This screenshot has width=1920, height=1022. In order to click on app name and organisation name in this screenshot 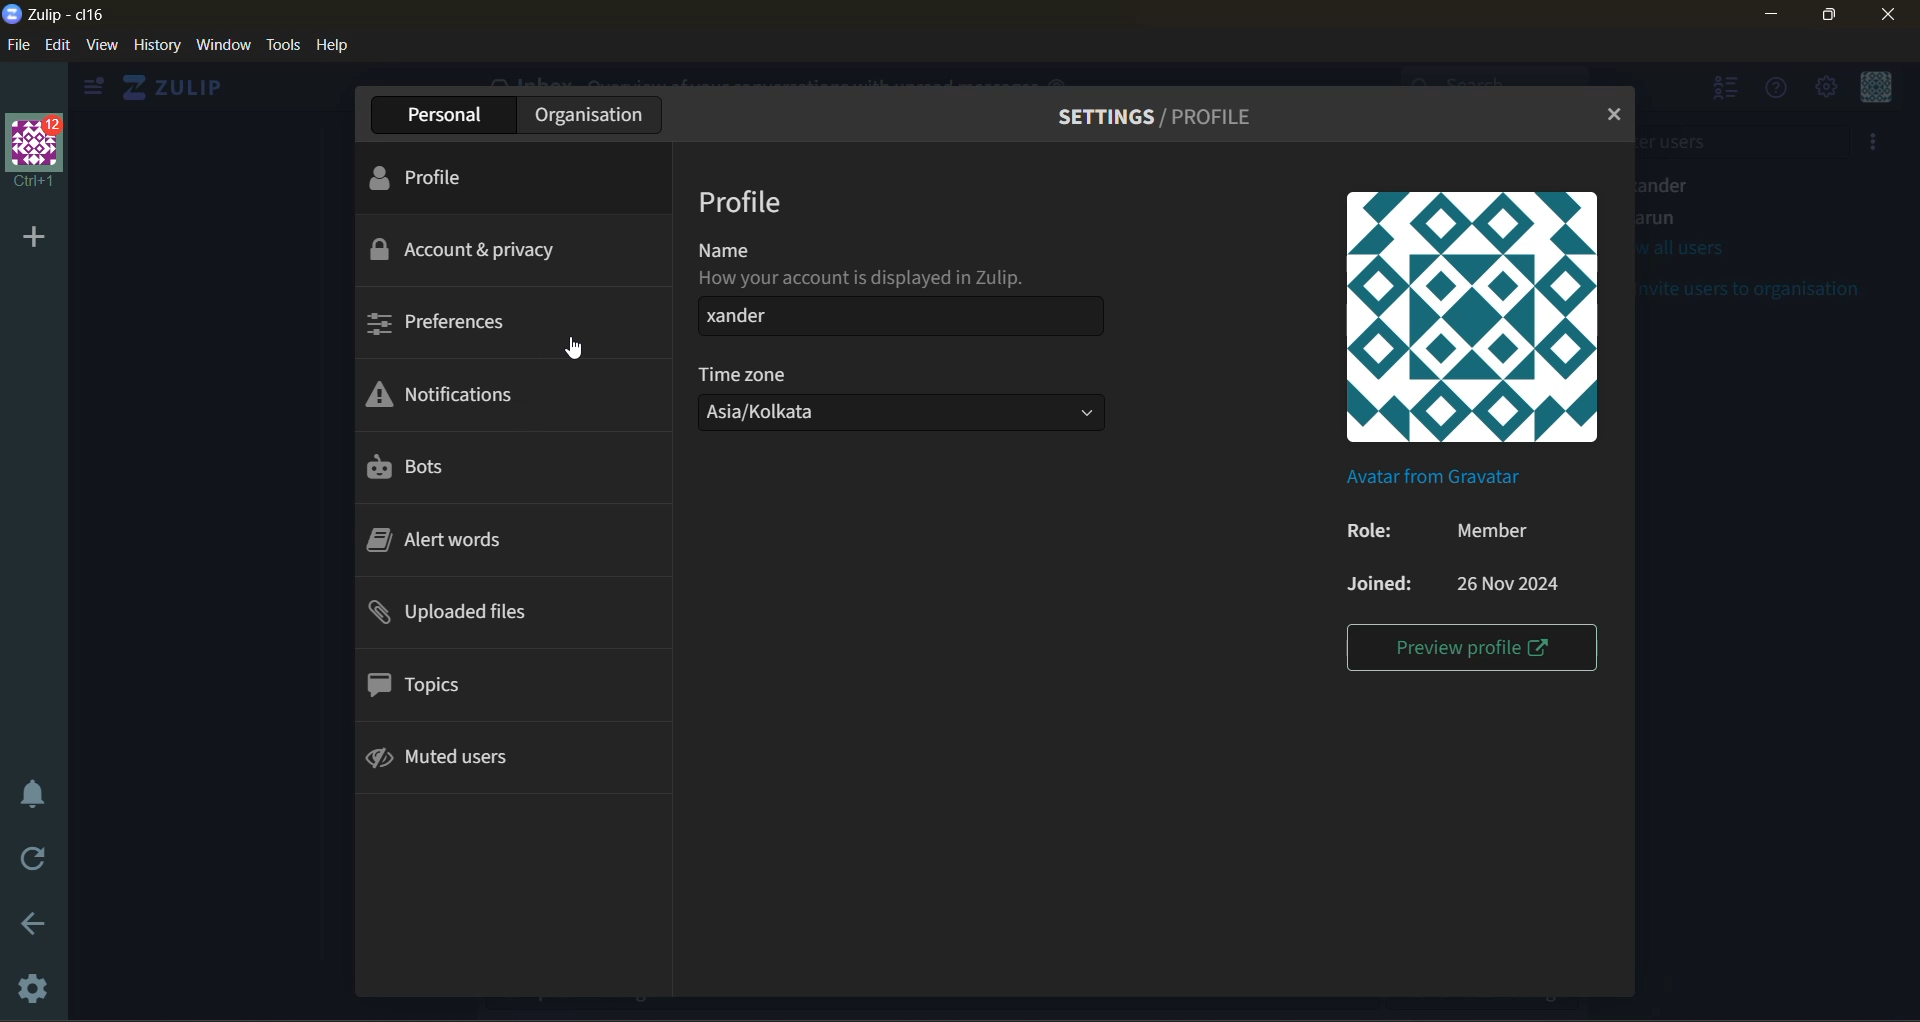, I will do `click(59, 16)`.